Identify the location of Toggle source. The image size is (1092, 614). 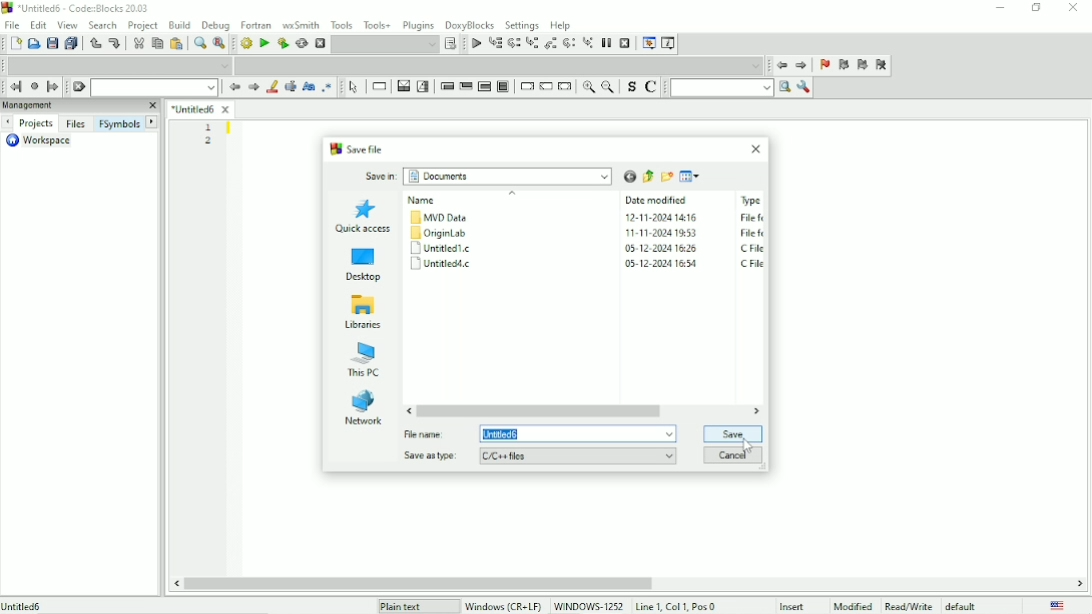
(630, 87).